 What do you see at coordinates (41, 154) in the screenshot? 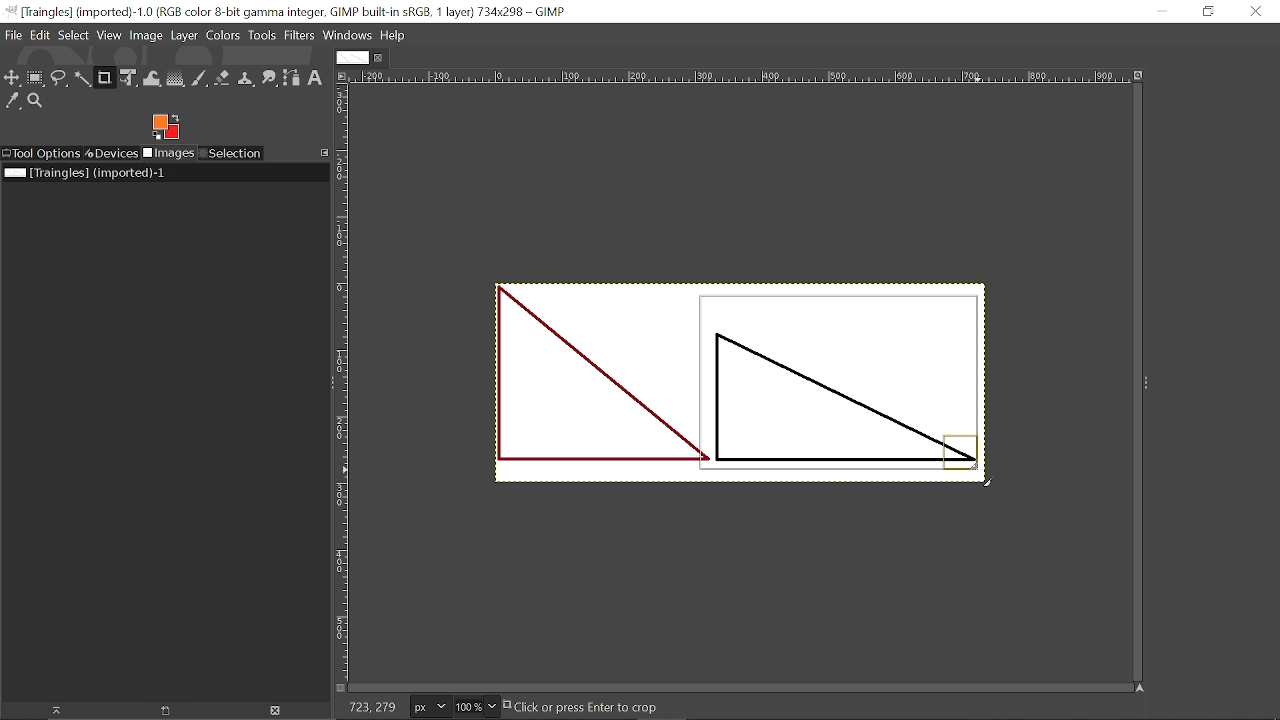
I see `Tool options` at bounding box center [41, 154].